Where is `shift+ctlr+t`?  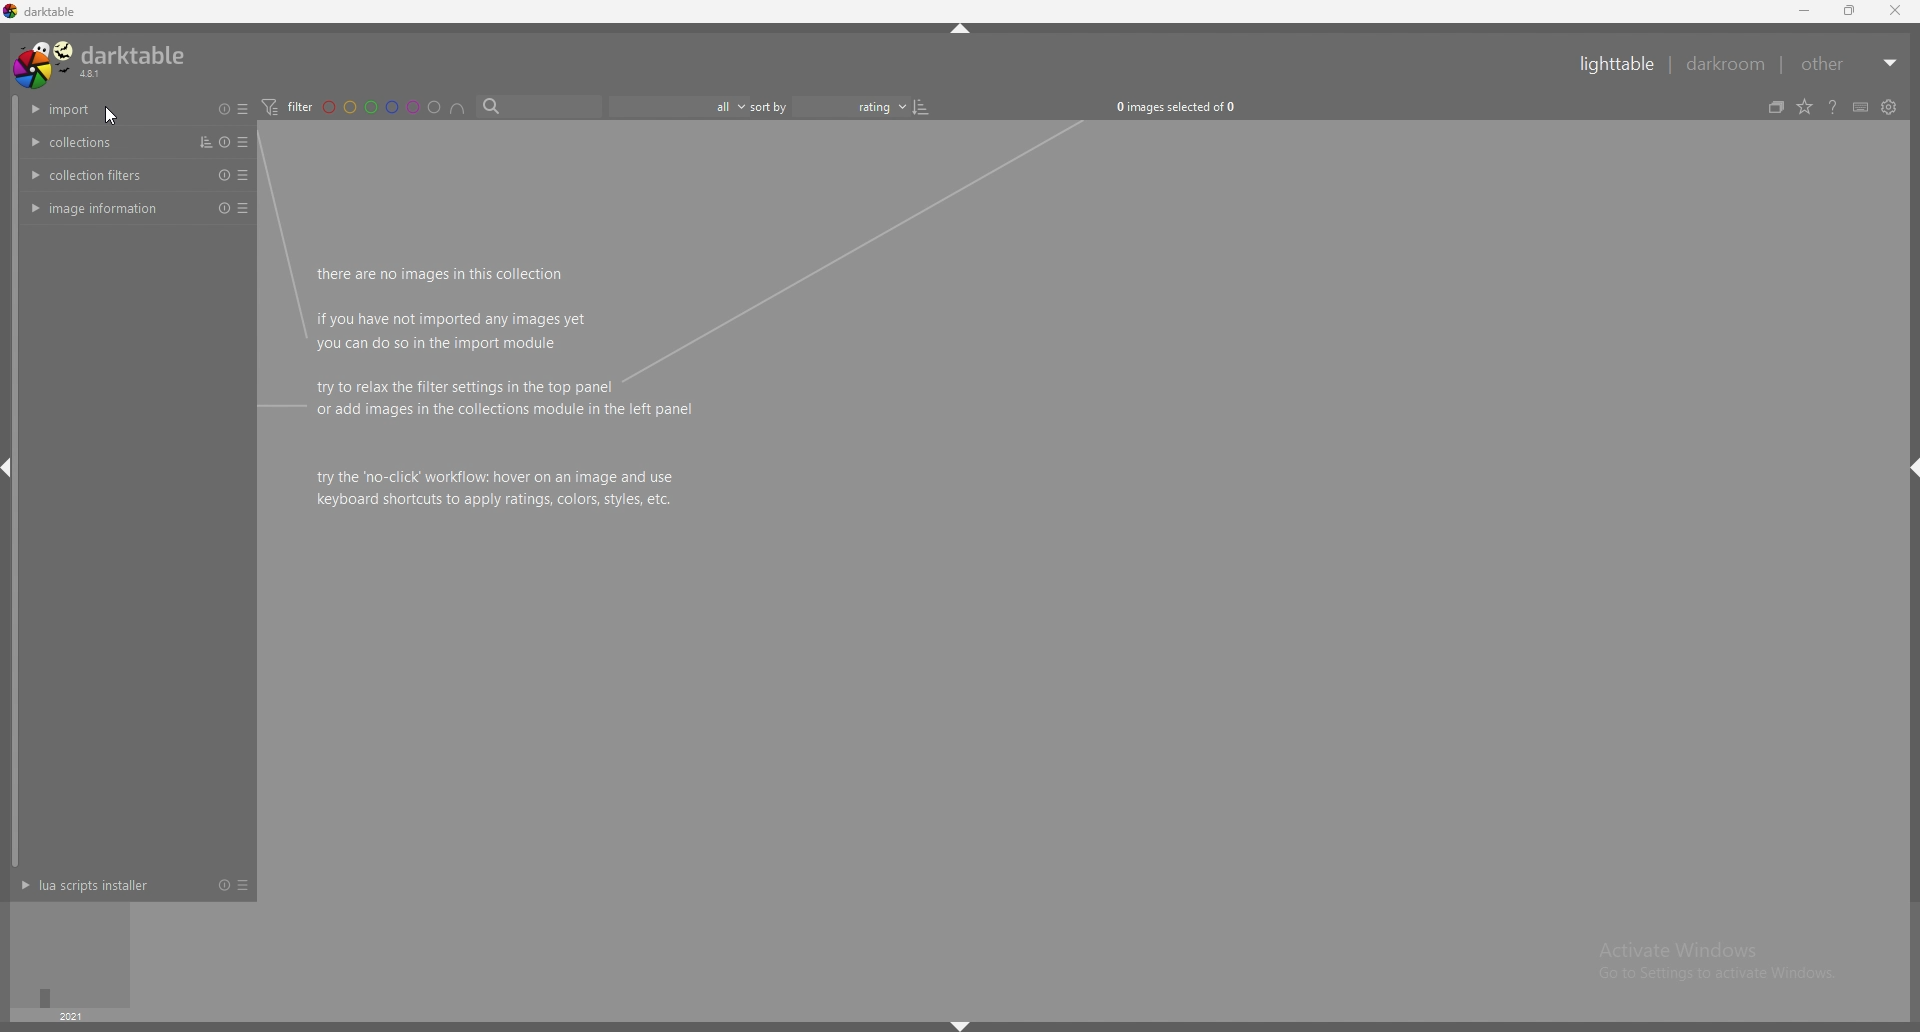
shift+ctlr+t is located at coordinates (963, 28).